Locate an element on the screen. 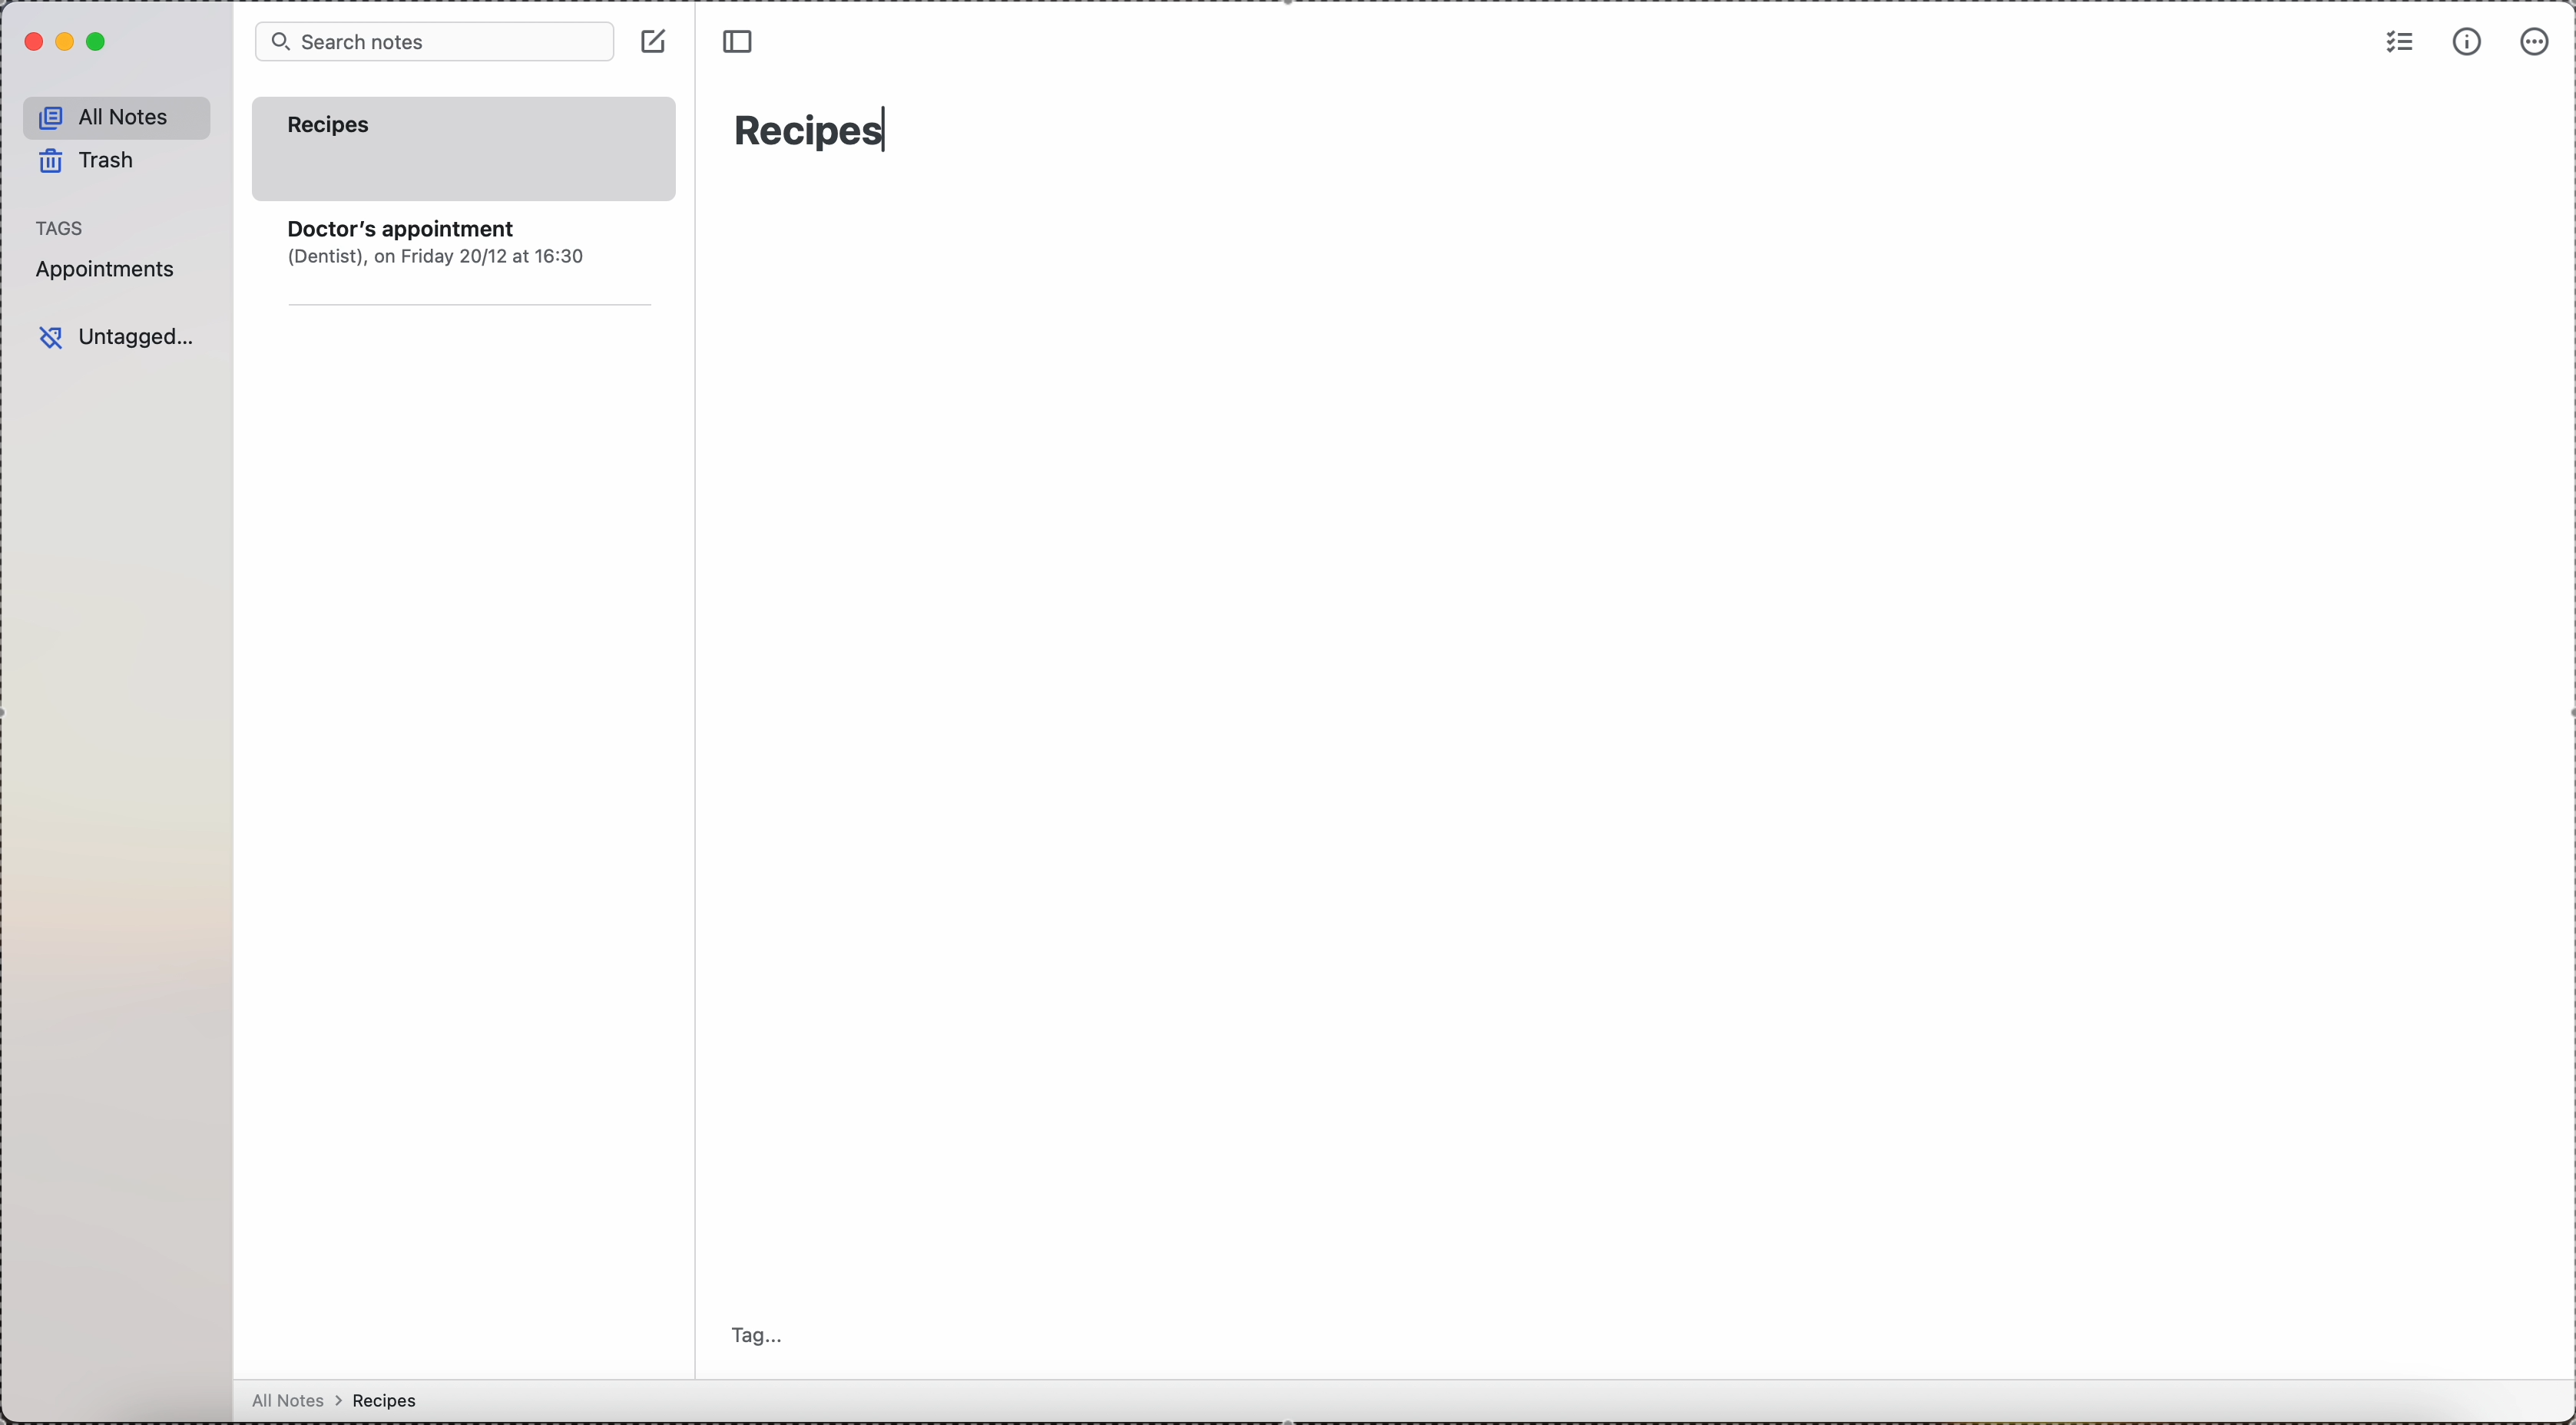 The height and width of the screenshot is (1425, 2576). all notes is located at coordinates (401, 1400).